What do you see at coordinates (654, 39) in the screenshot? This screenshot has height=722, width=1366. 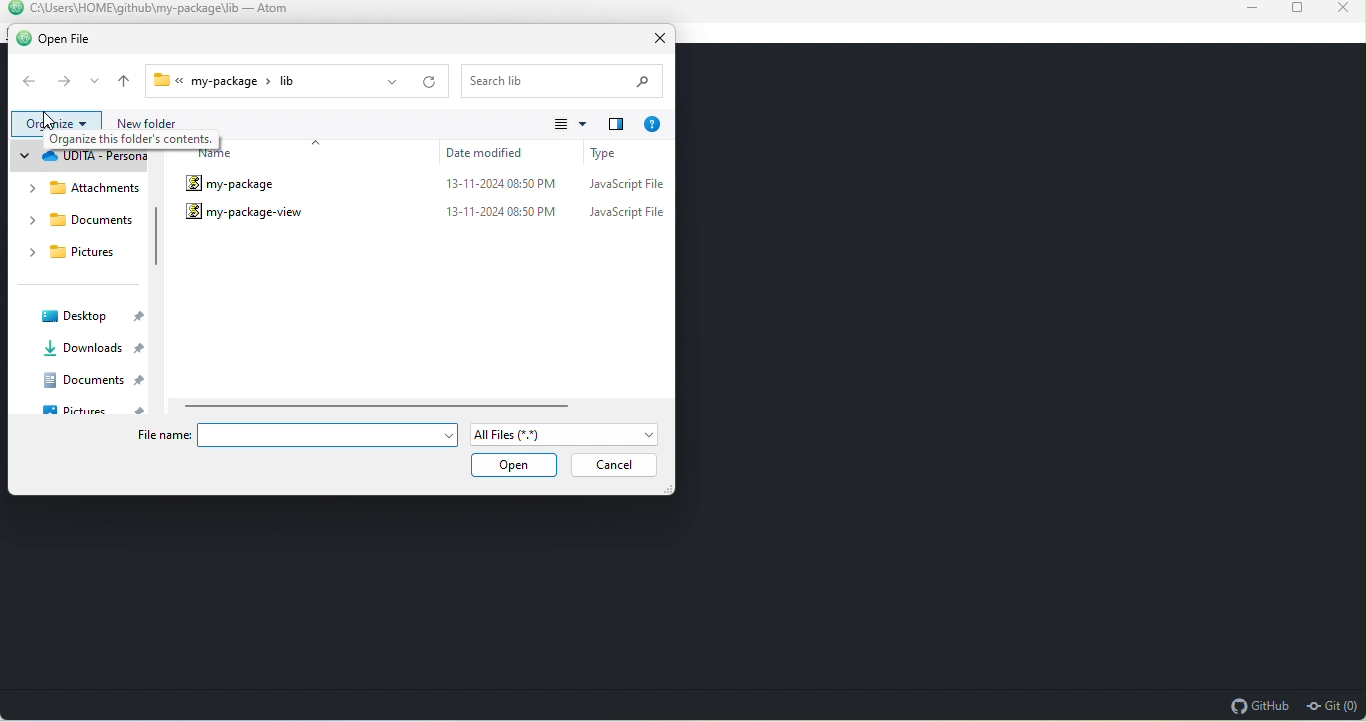 I see `close` at bounding box center [654, 39].